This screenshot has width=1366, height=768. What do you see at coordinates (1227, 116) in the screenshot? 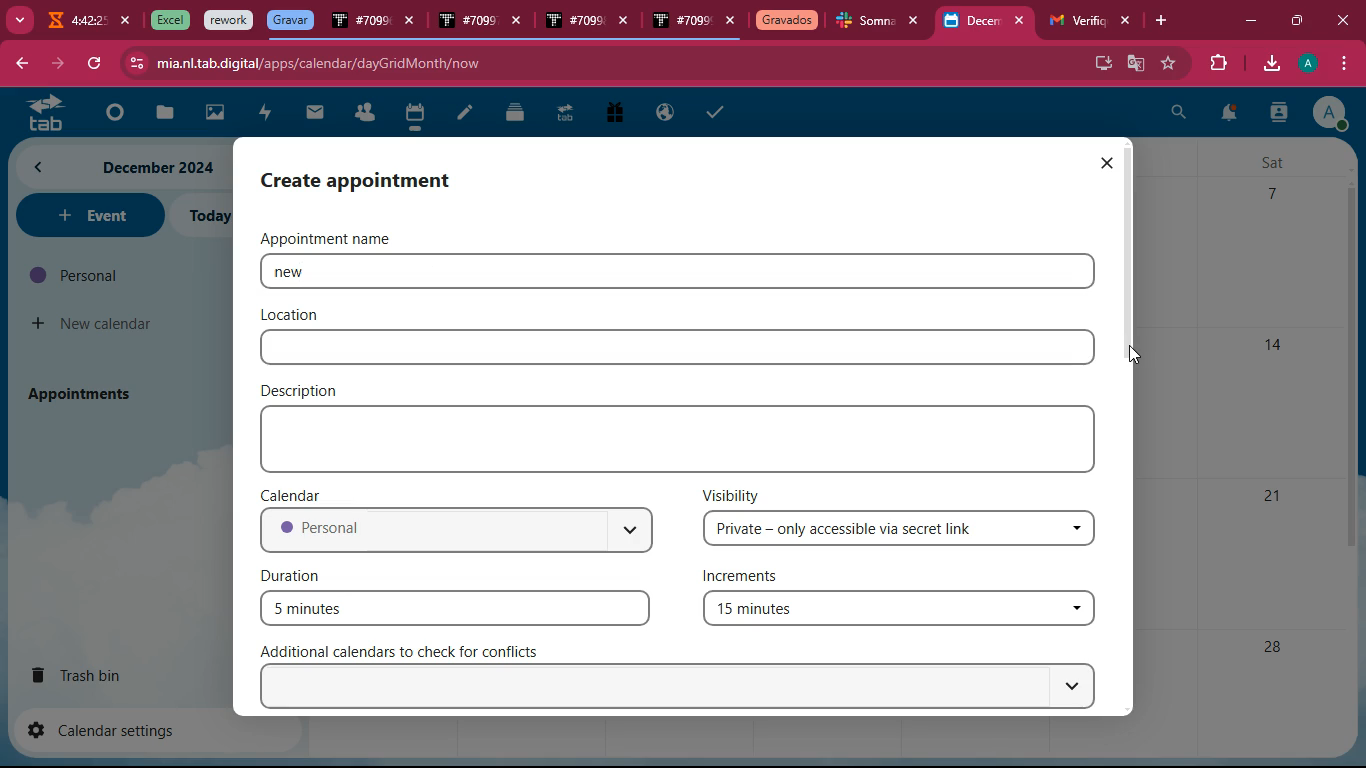
I see `notifications` at bounding box center [1227, 116].